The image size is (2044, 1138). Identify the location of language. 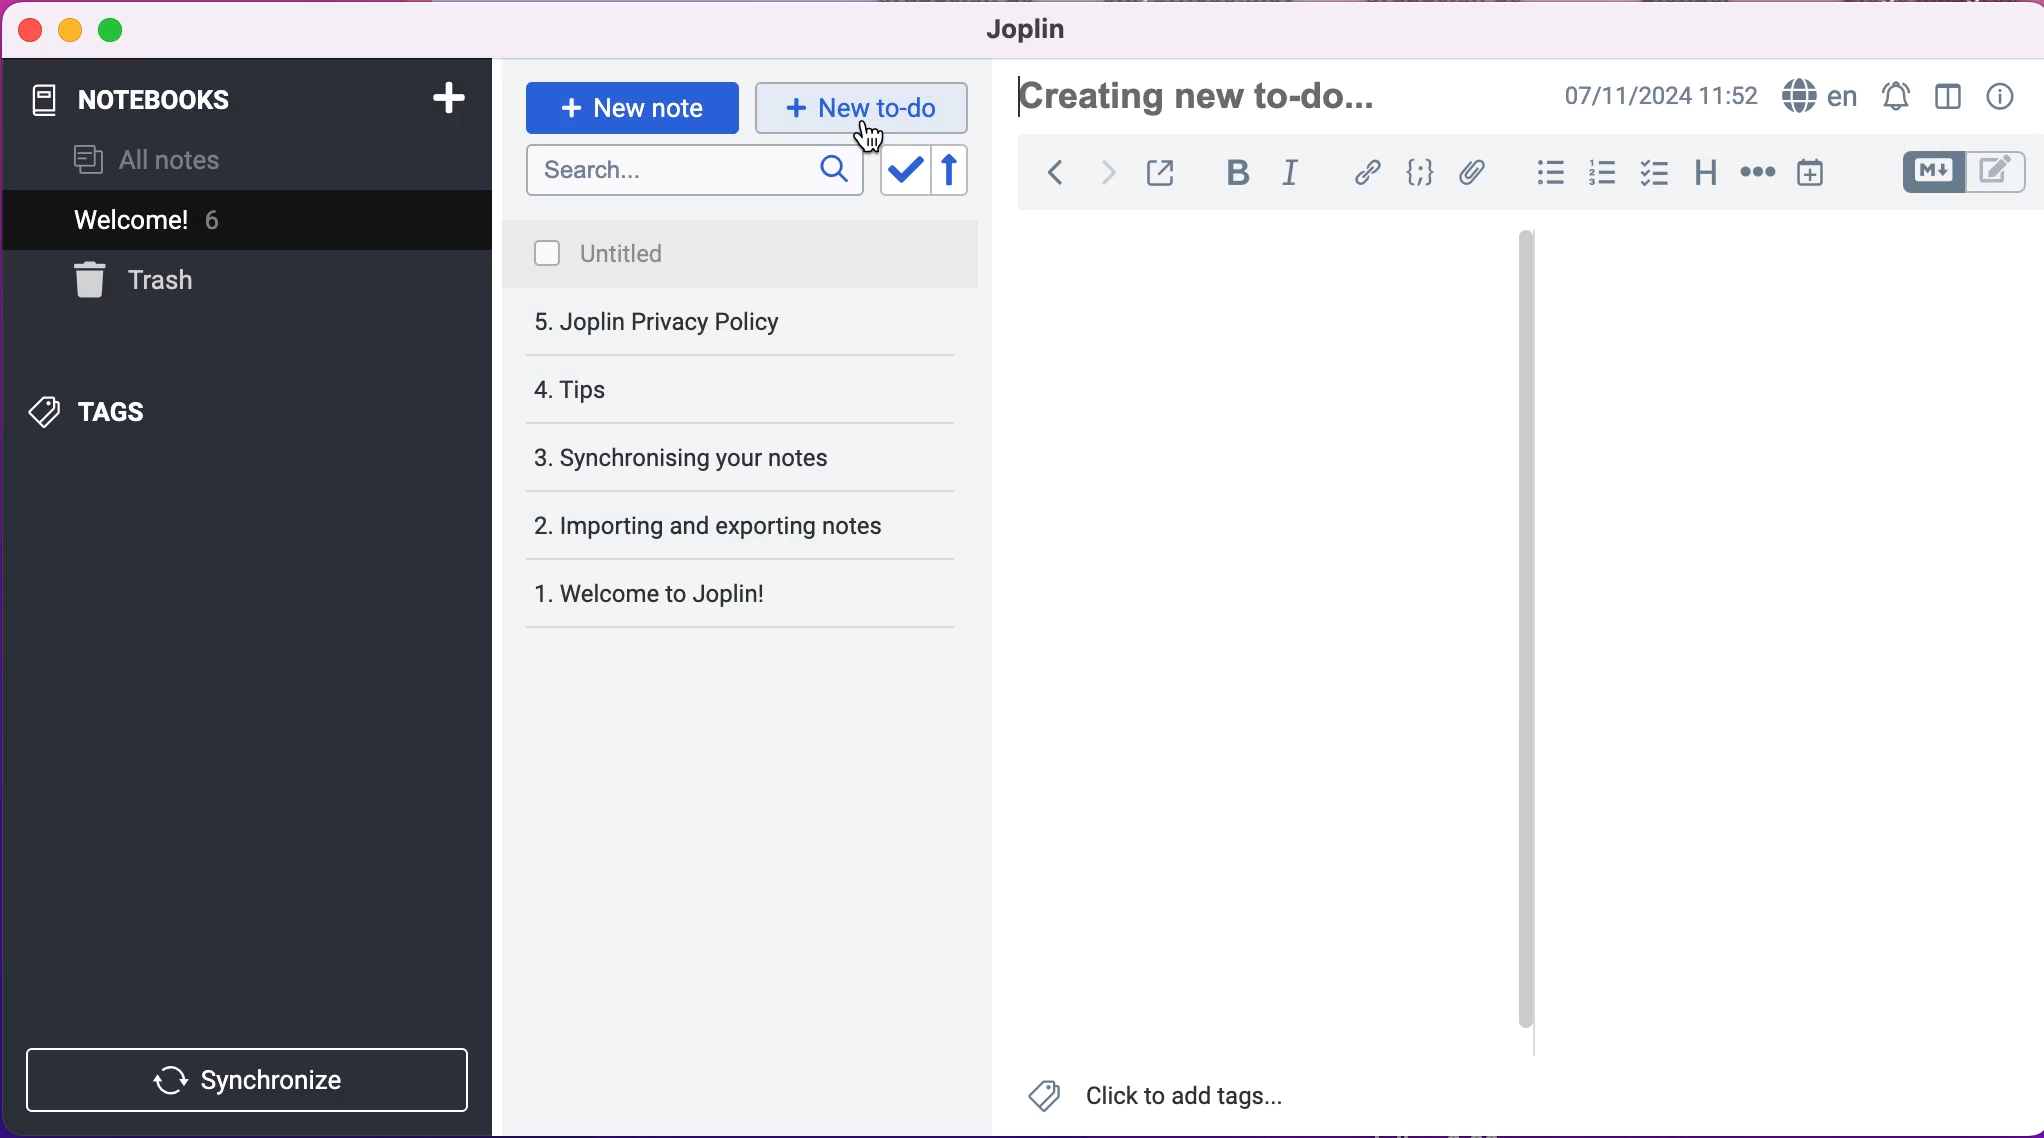
(1818, 93).